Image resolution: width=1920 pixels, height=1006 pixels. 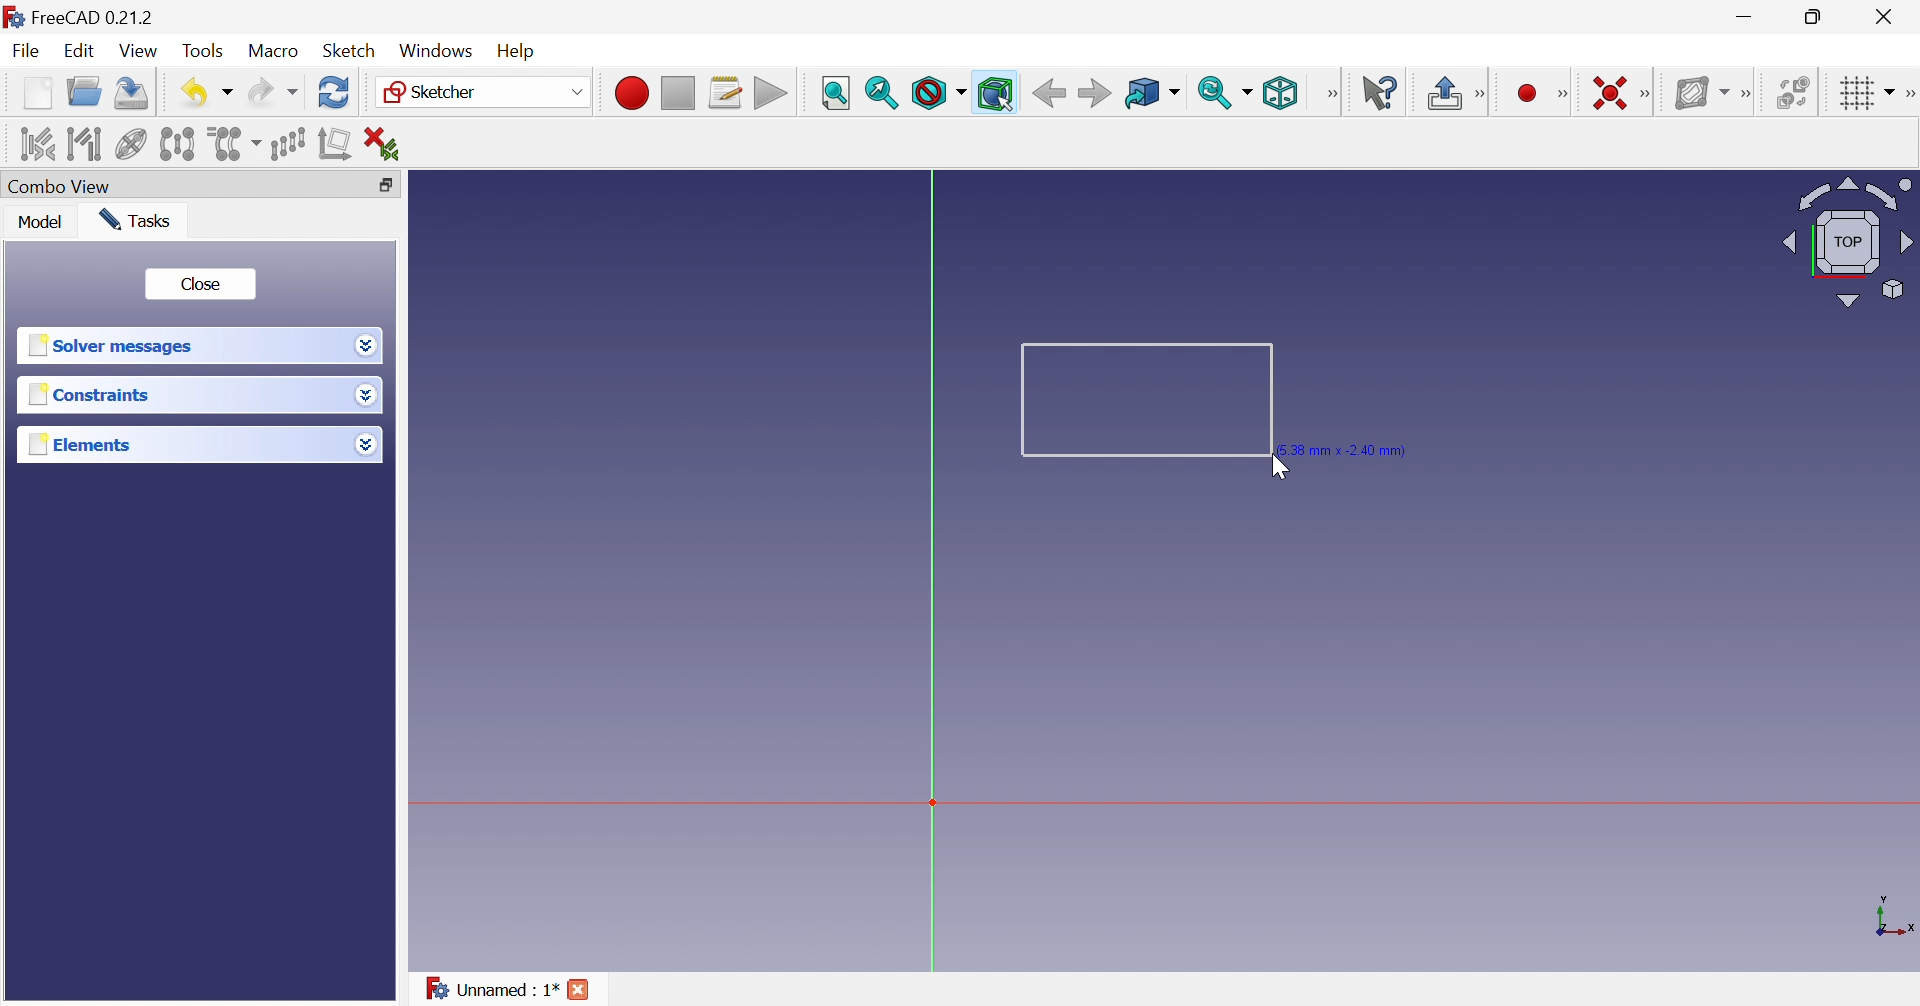 What do you see at coordinates (1342, 452) in the screenshot?
I see `5.38 mm × -2.40 mm` at bounding box center [1342, 452].